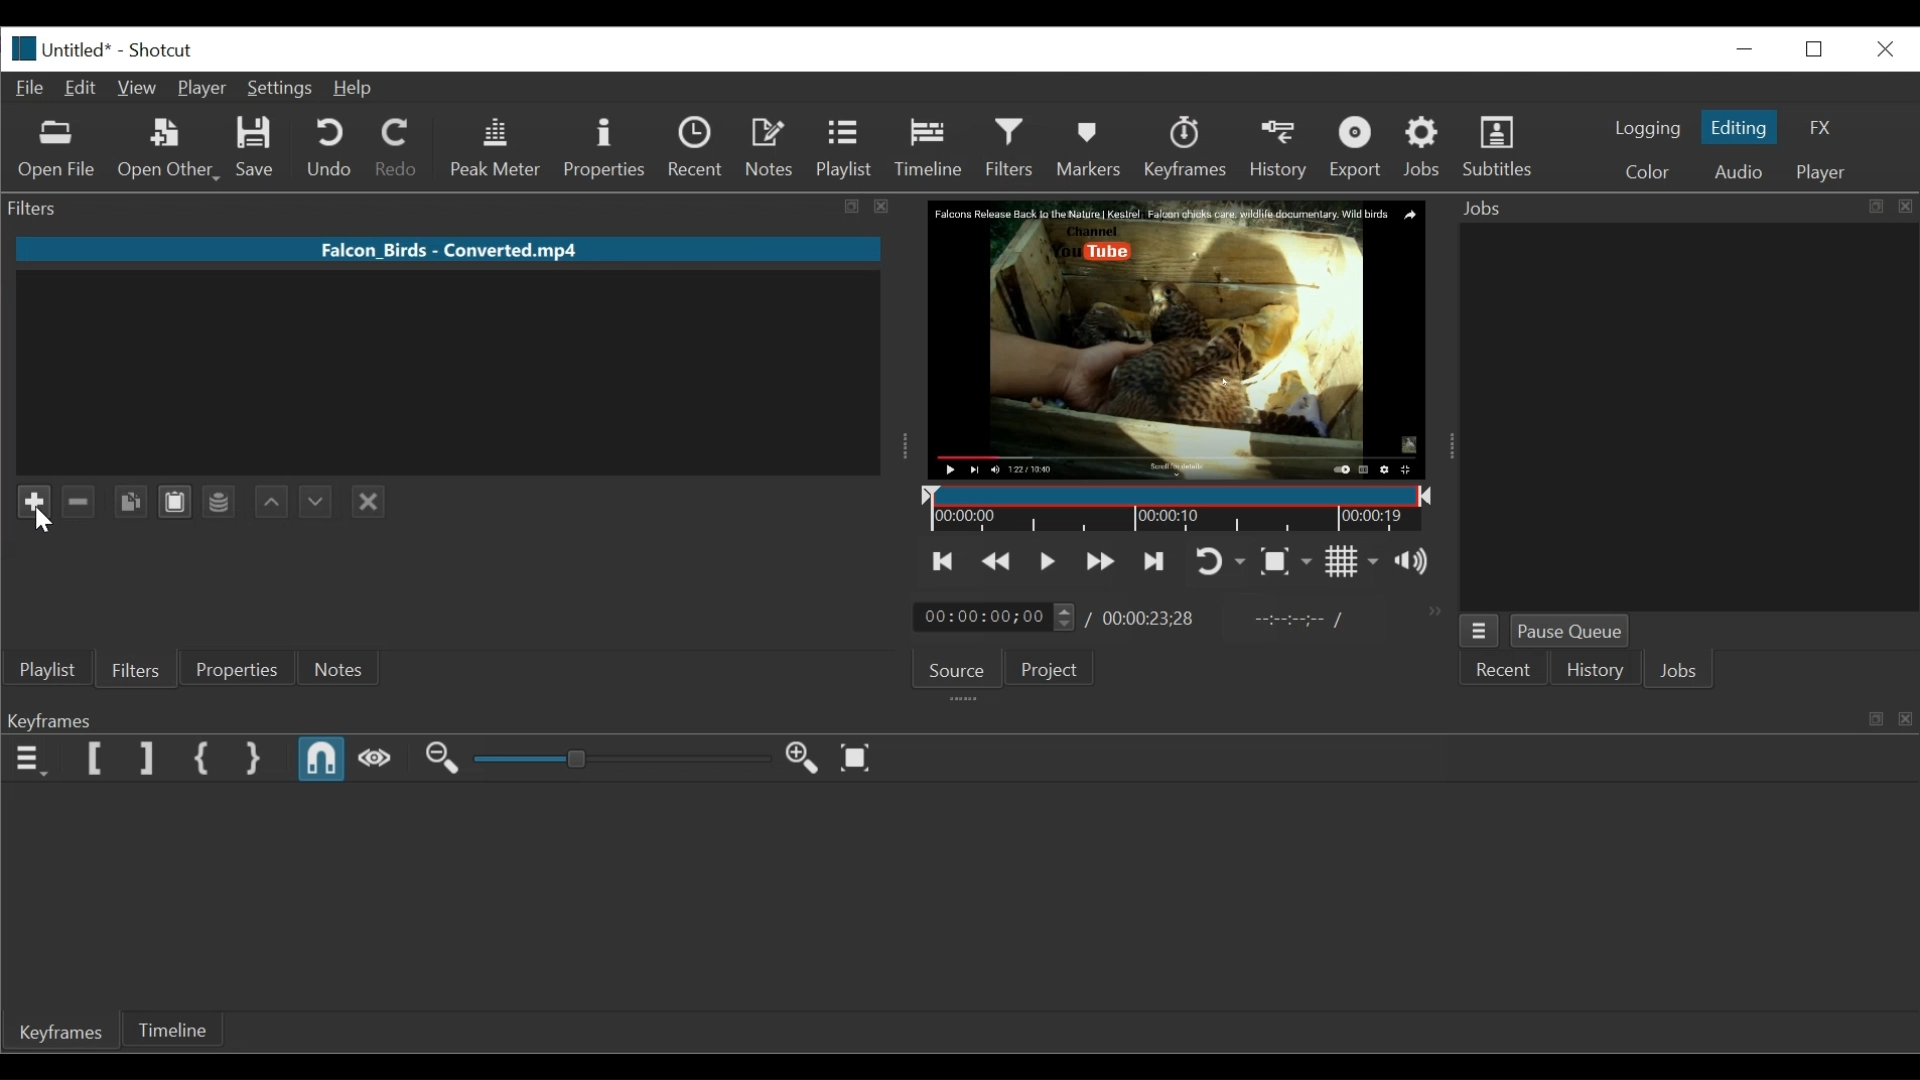  I want to click on Play forward quickly, so click(1096, 562).